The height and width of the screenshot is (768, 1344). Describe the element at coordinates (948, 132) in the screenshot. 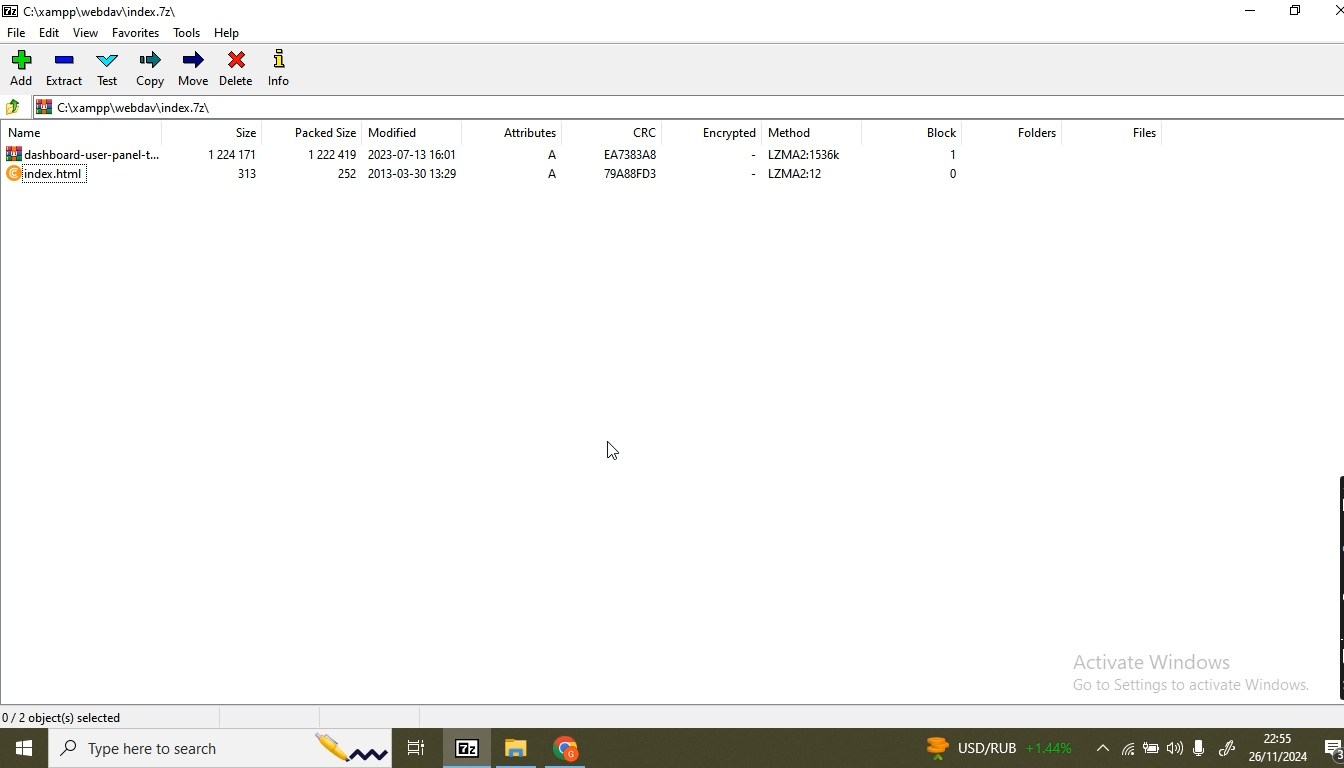

I see `block` at that location.